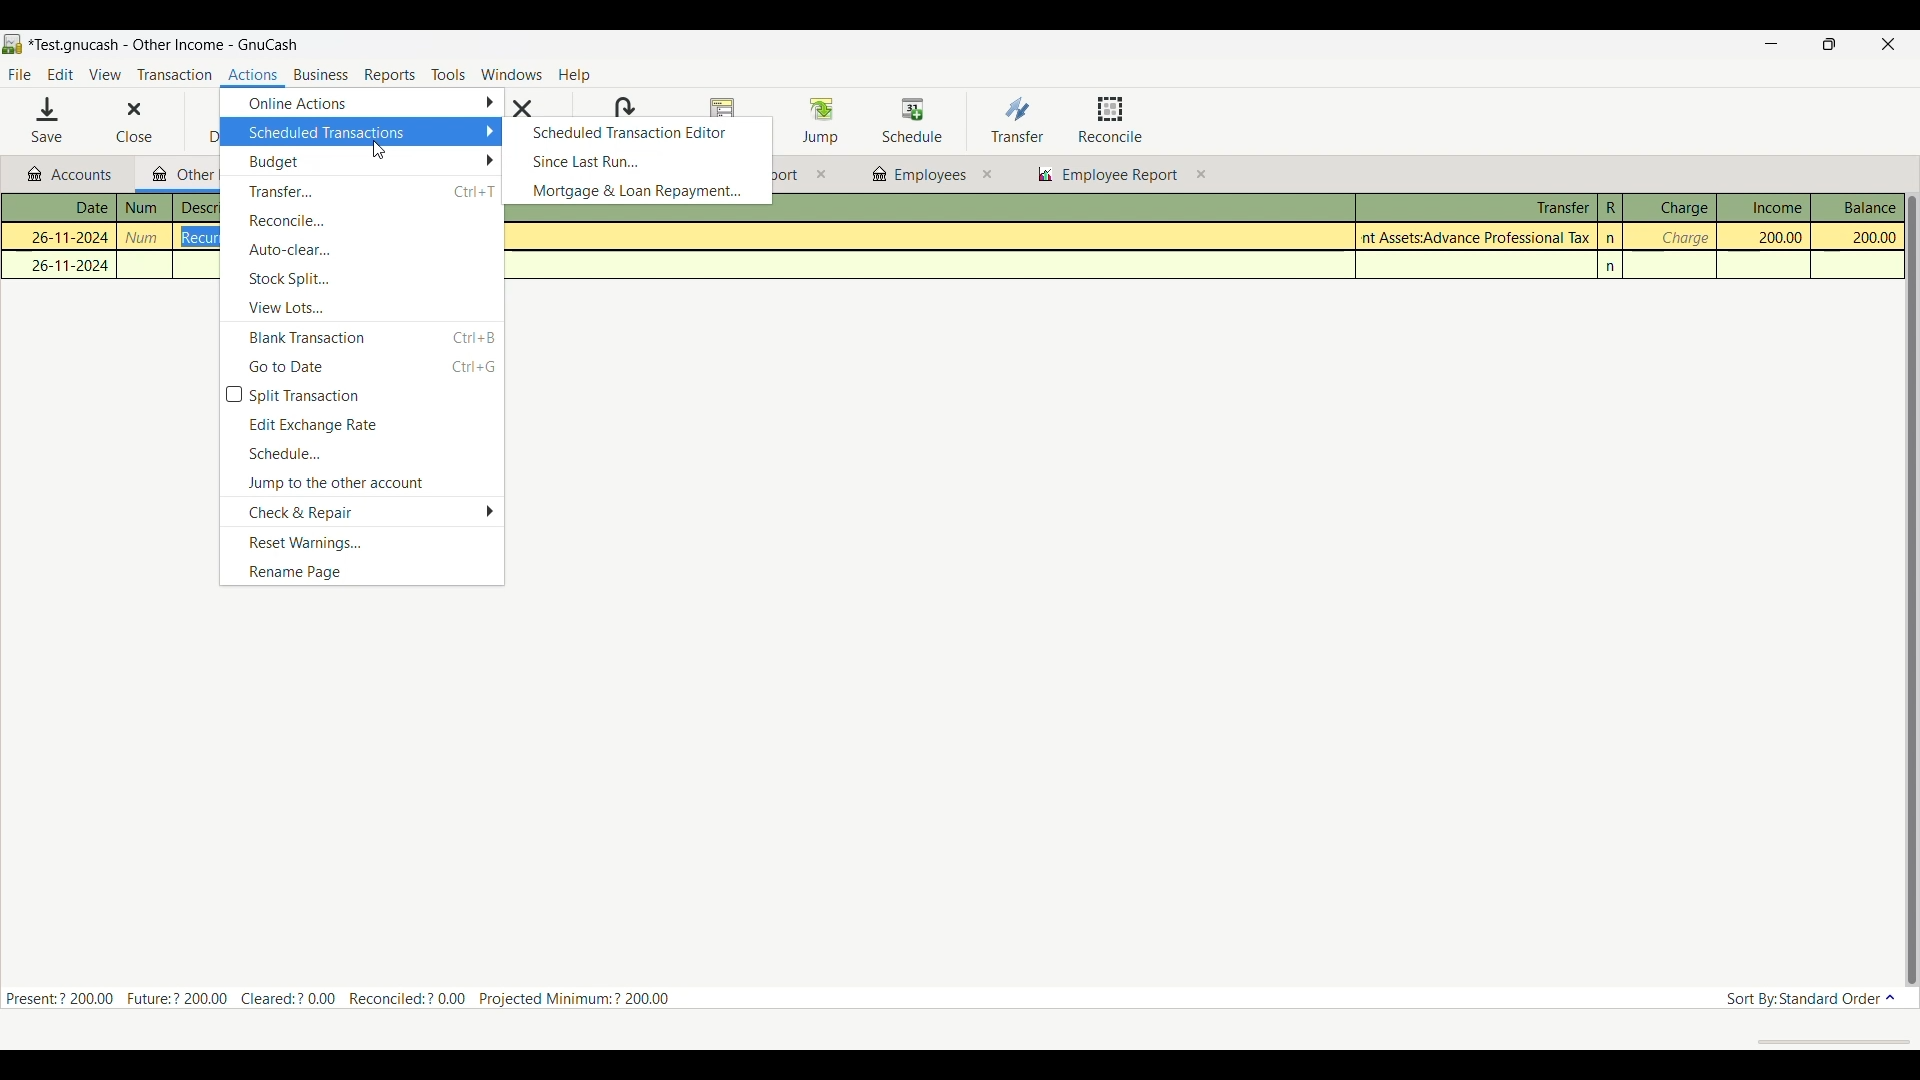 Image resolution: width=1920 pixels, height=1080 pixels. I want to click on Toggle for split transaction, so click(362, 395).